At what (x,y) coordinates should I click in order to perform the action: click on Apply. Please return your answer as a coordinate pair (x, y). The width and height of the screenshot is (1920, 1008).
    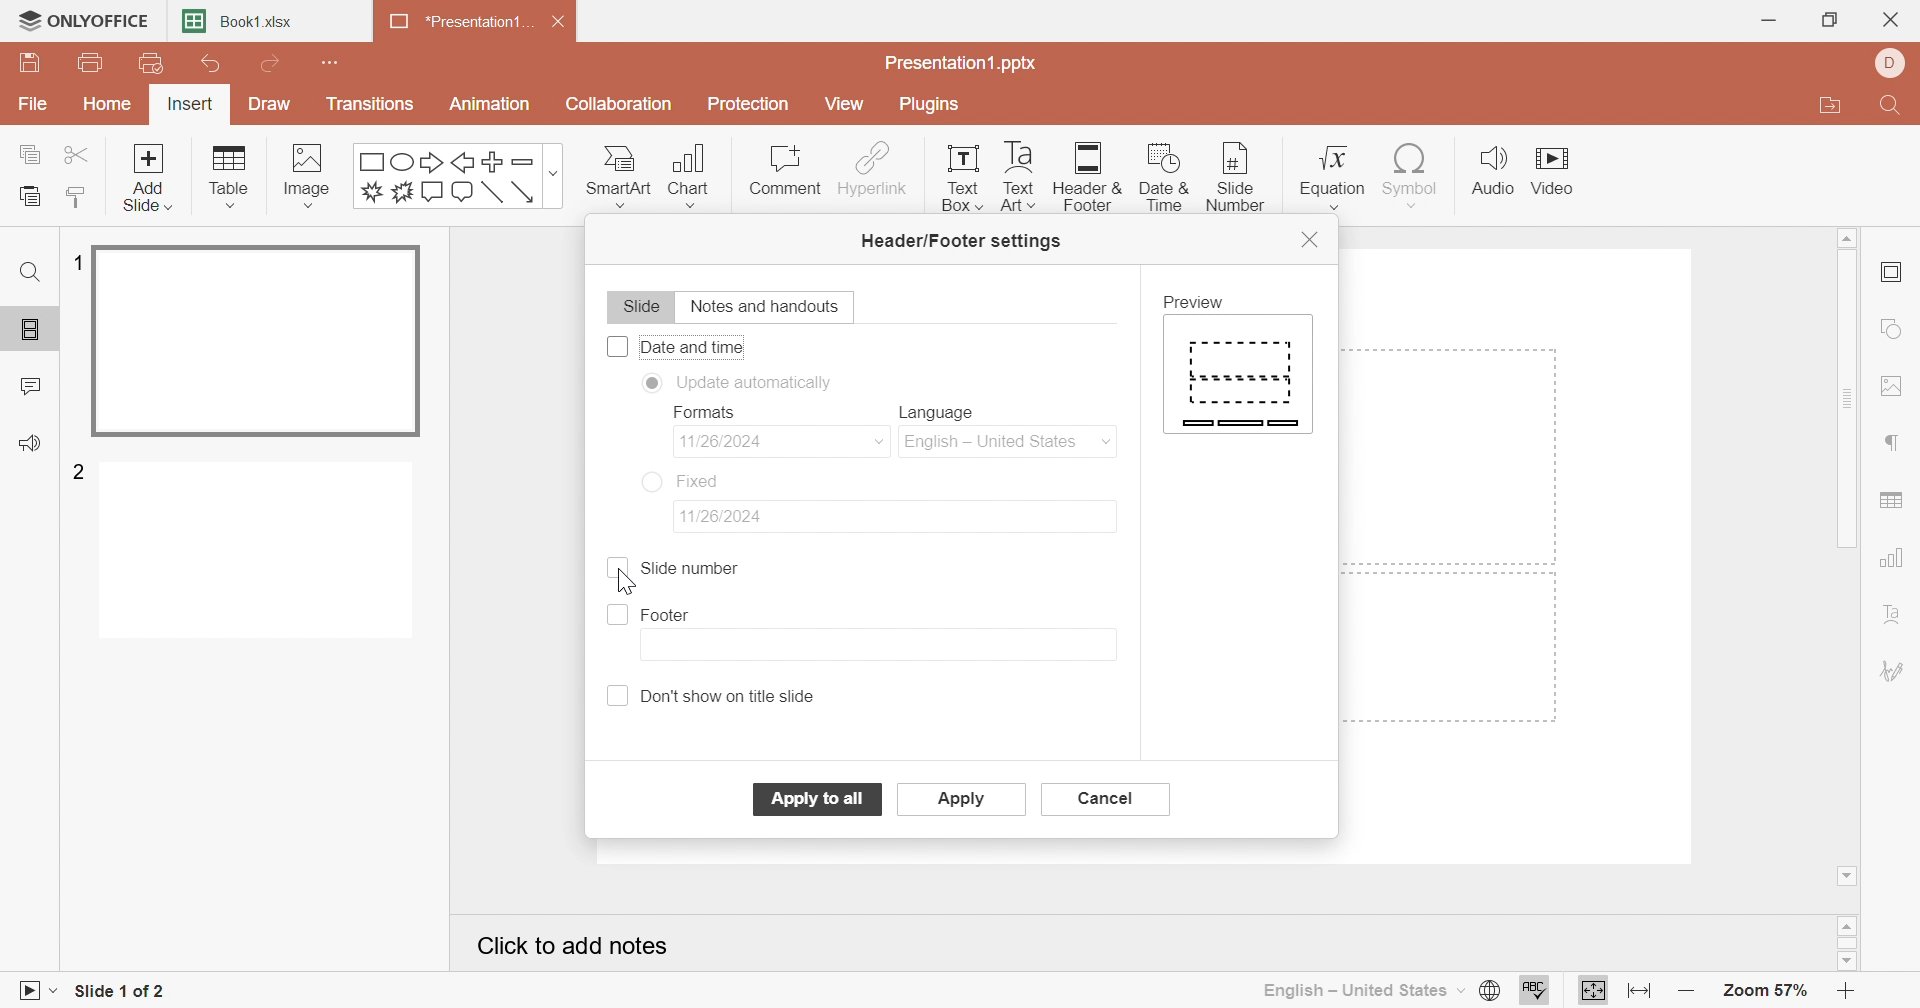
    Looking at the image, I should click on (818, 798).